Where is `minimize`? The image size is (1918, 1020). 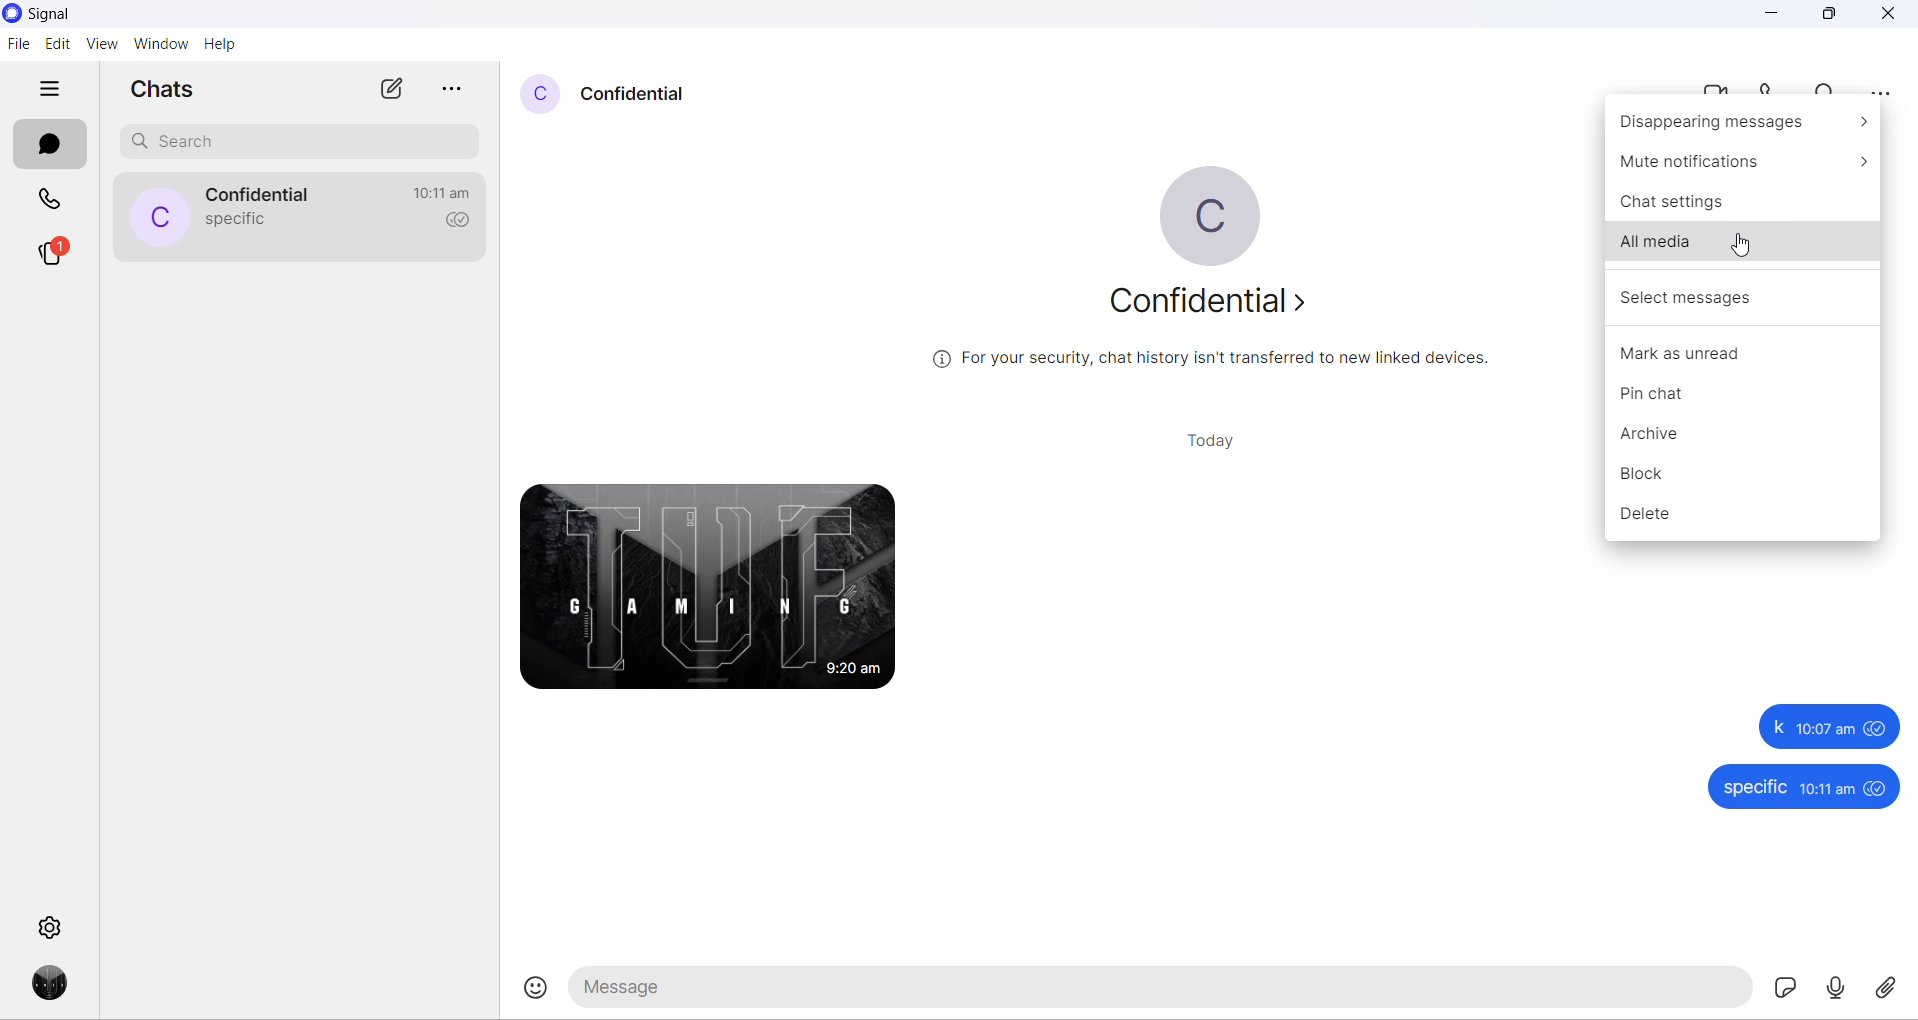 minimize is located at coordinates (1772, 17).